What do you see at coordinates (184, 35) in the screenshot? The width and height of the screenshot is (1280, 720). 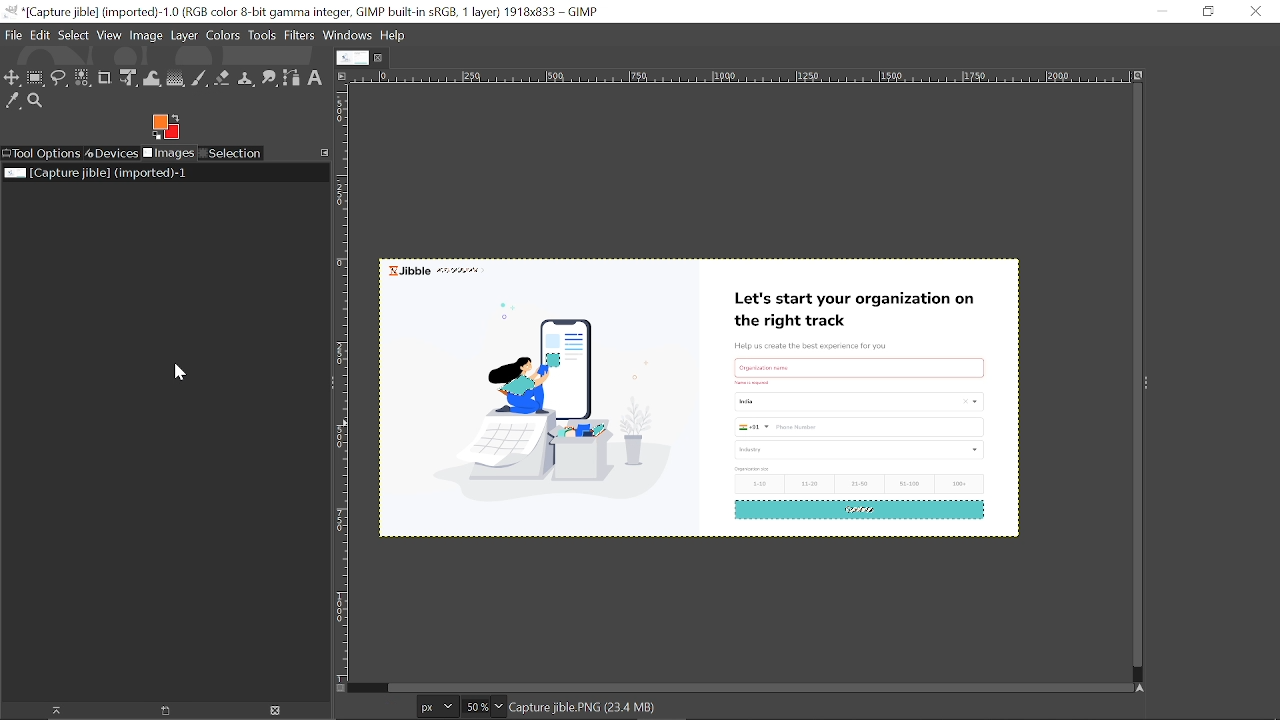 I see `Layer` at bounding box center [184, 35].